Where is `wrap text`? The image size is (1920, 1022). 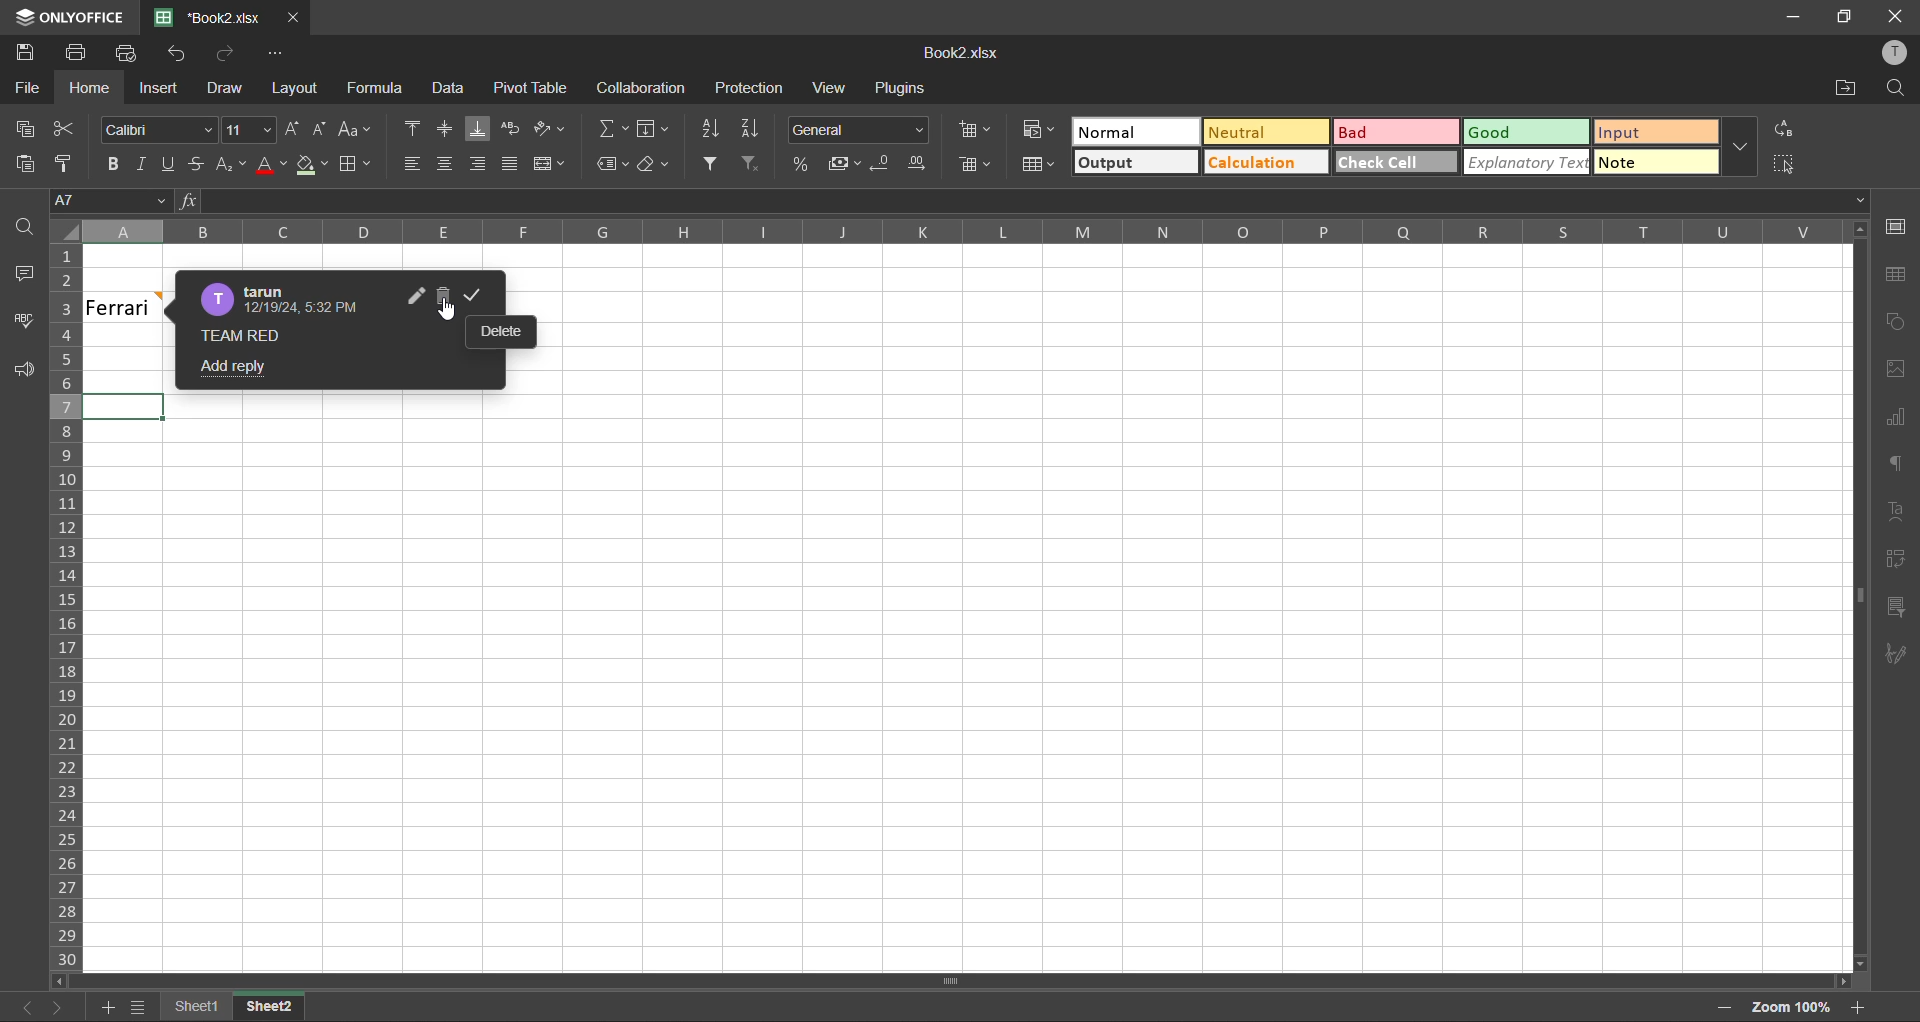
wrap text is located at coordinates (512, 129).